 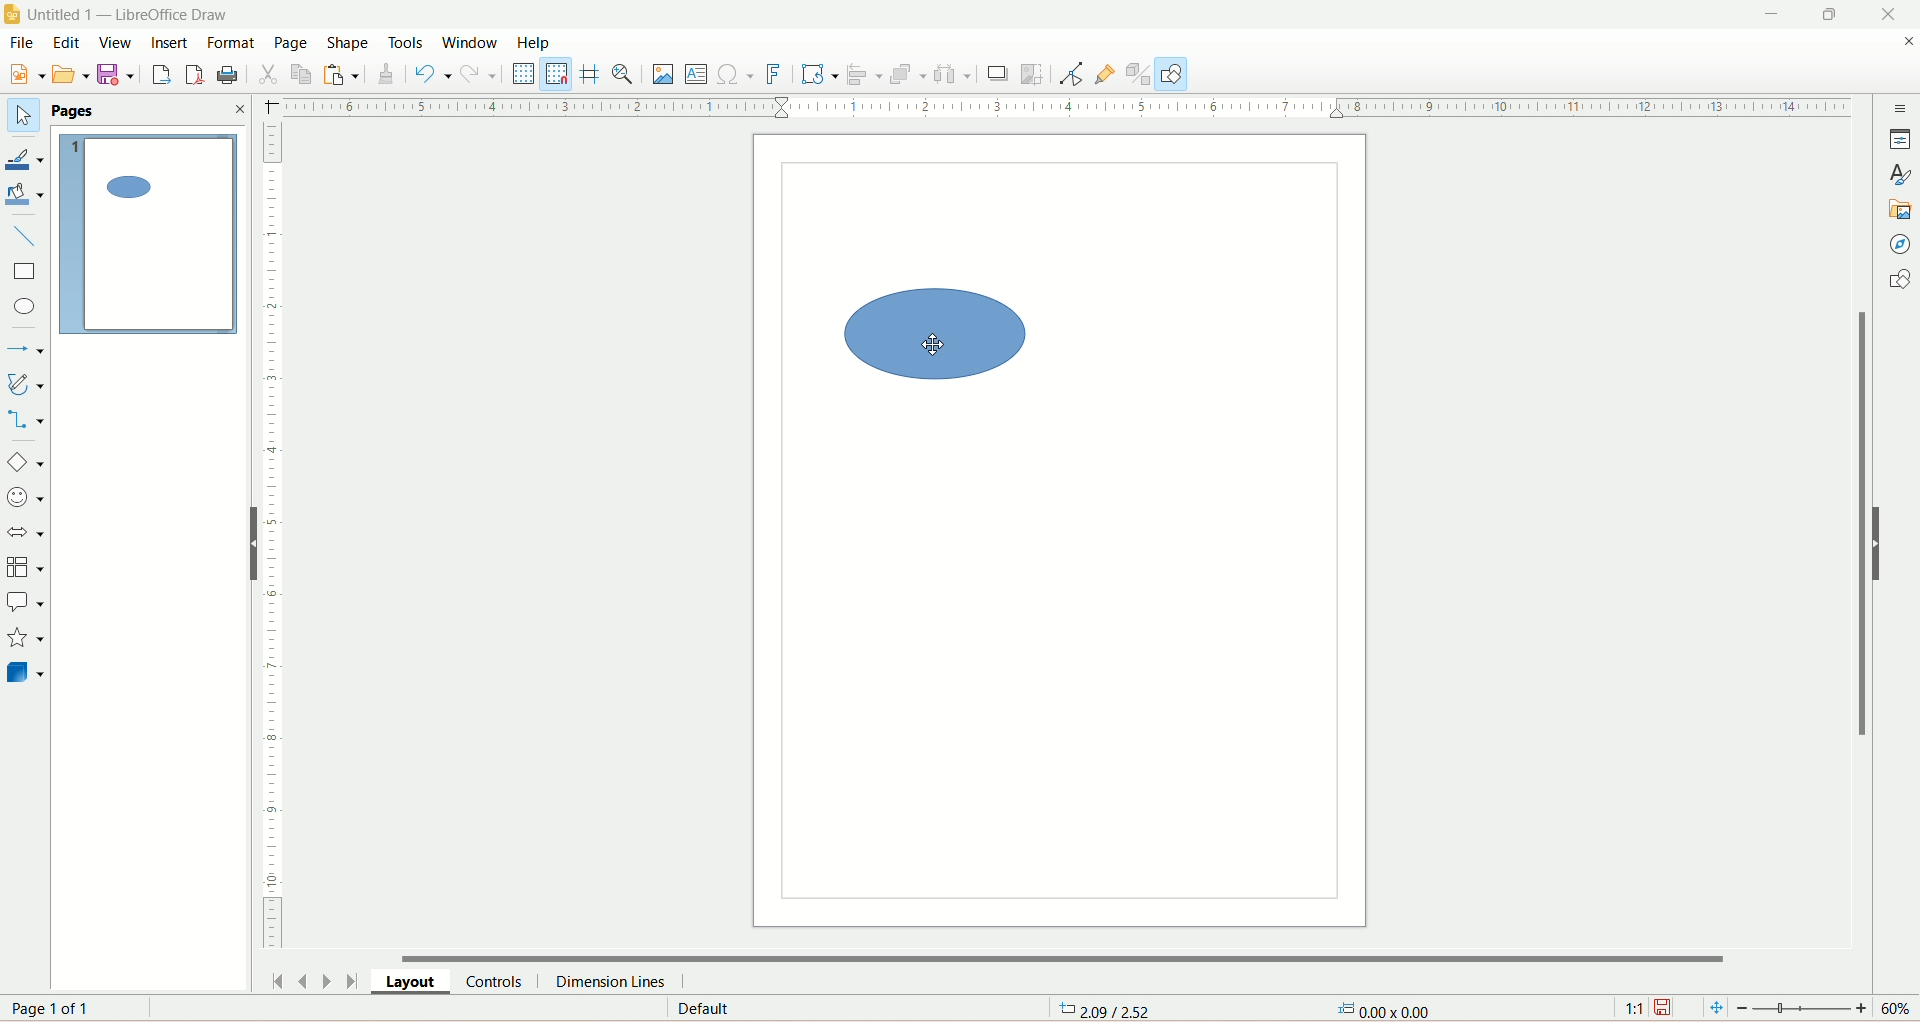 What do you see at coordinates (1075, 76) in the screenshot?
I see `point edit mode` at bounding box center [1075, 76].